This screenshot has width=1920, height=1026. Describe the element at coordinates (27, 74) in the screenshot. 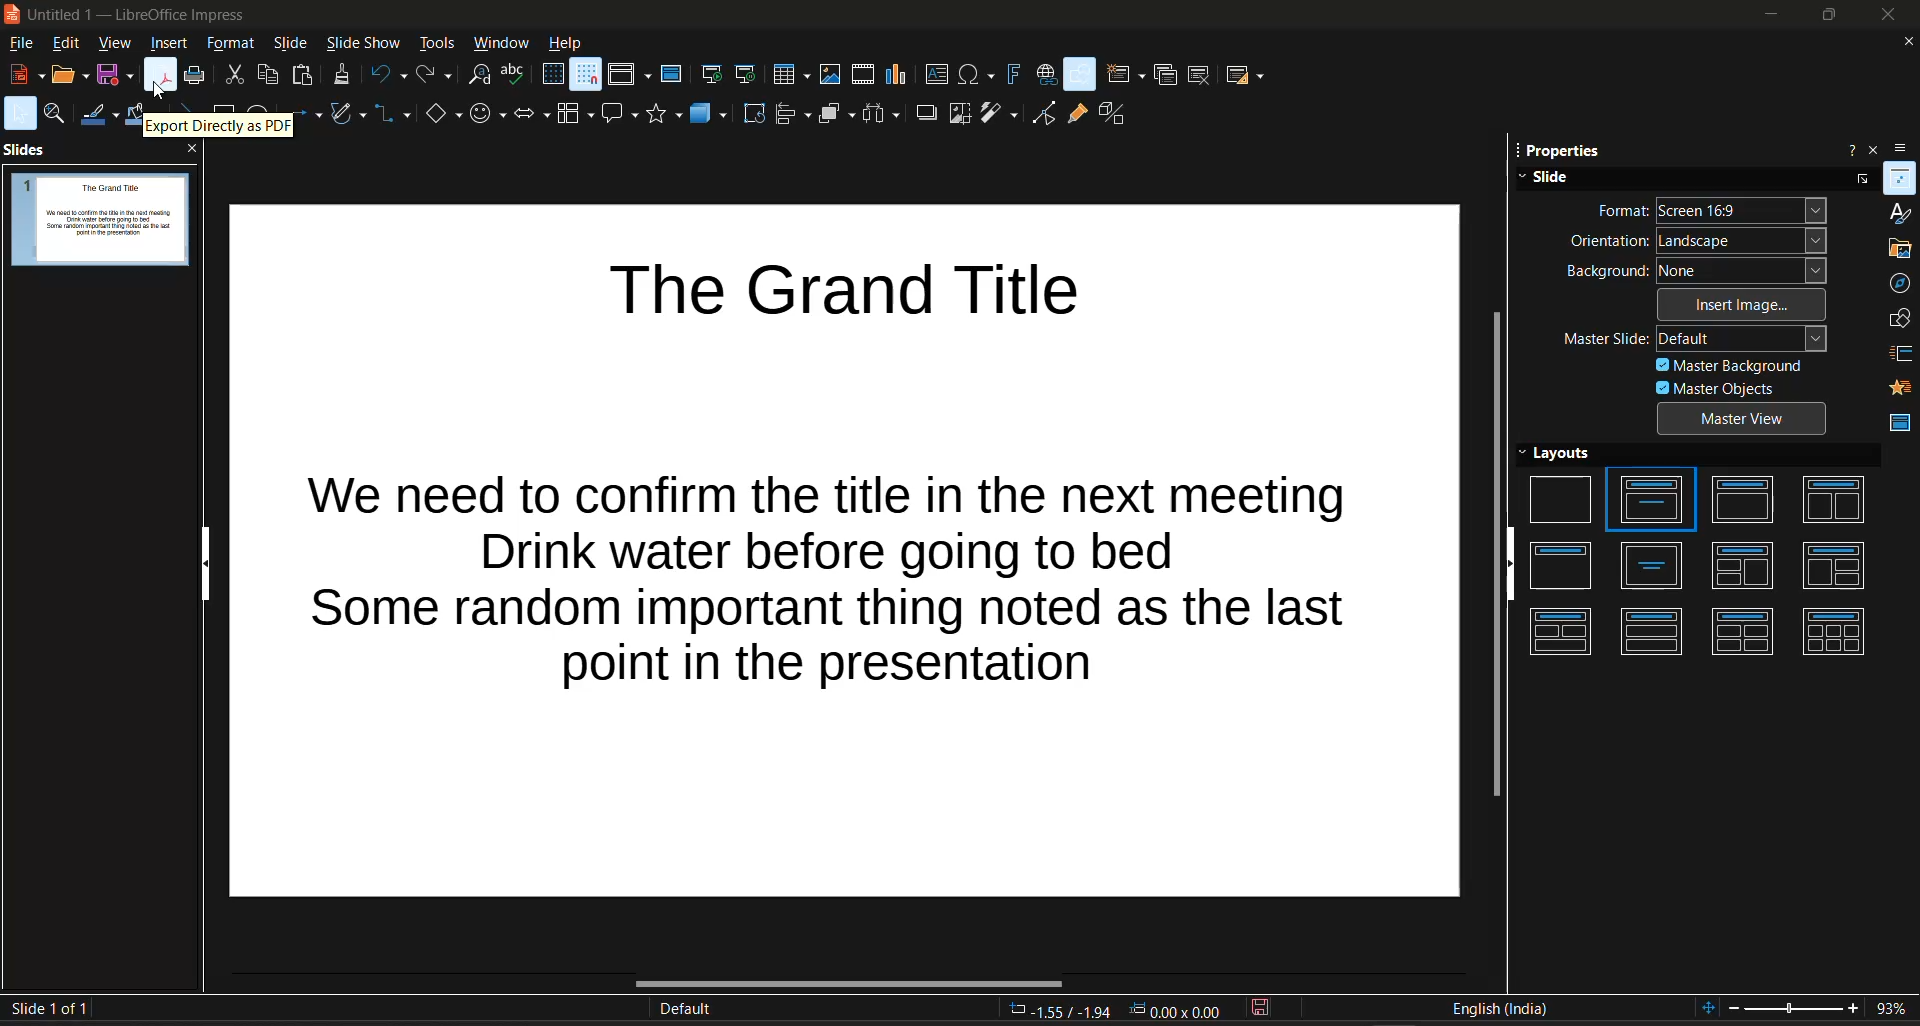

I see `new` at that location.